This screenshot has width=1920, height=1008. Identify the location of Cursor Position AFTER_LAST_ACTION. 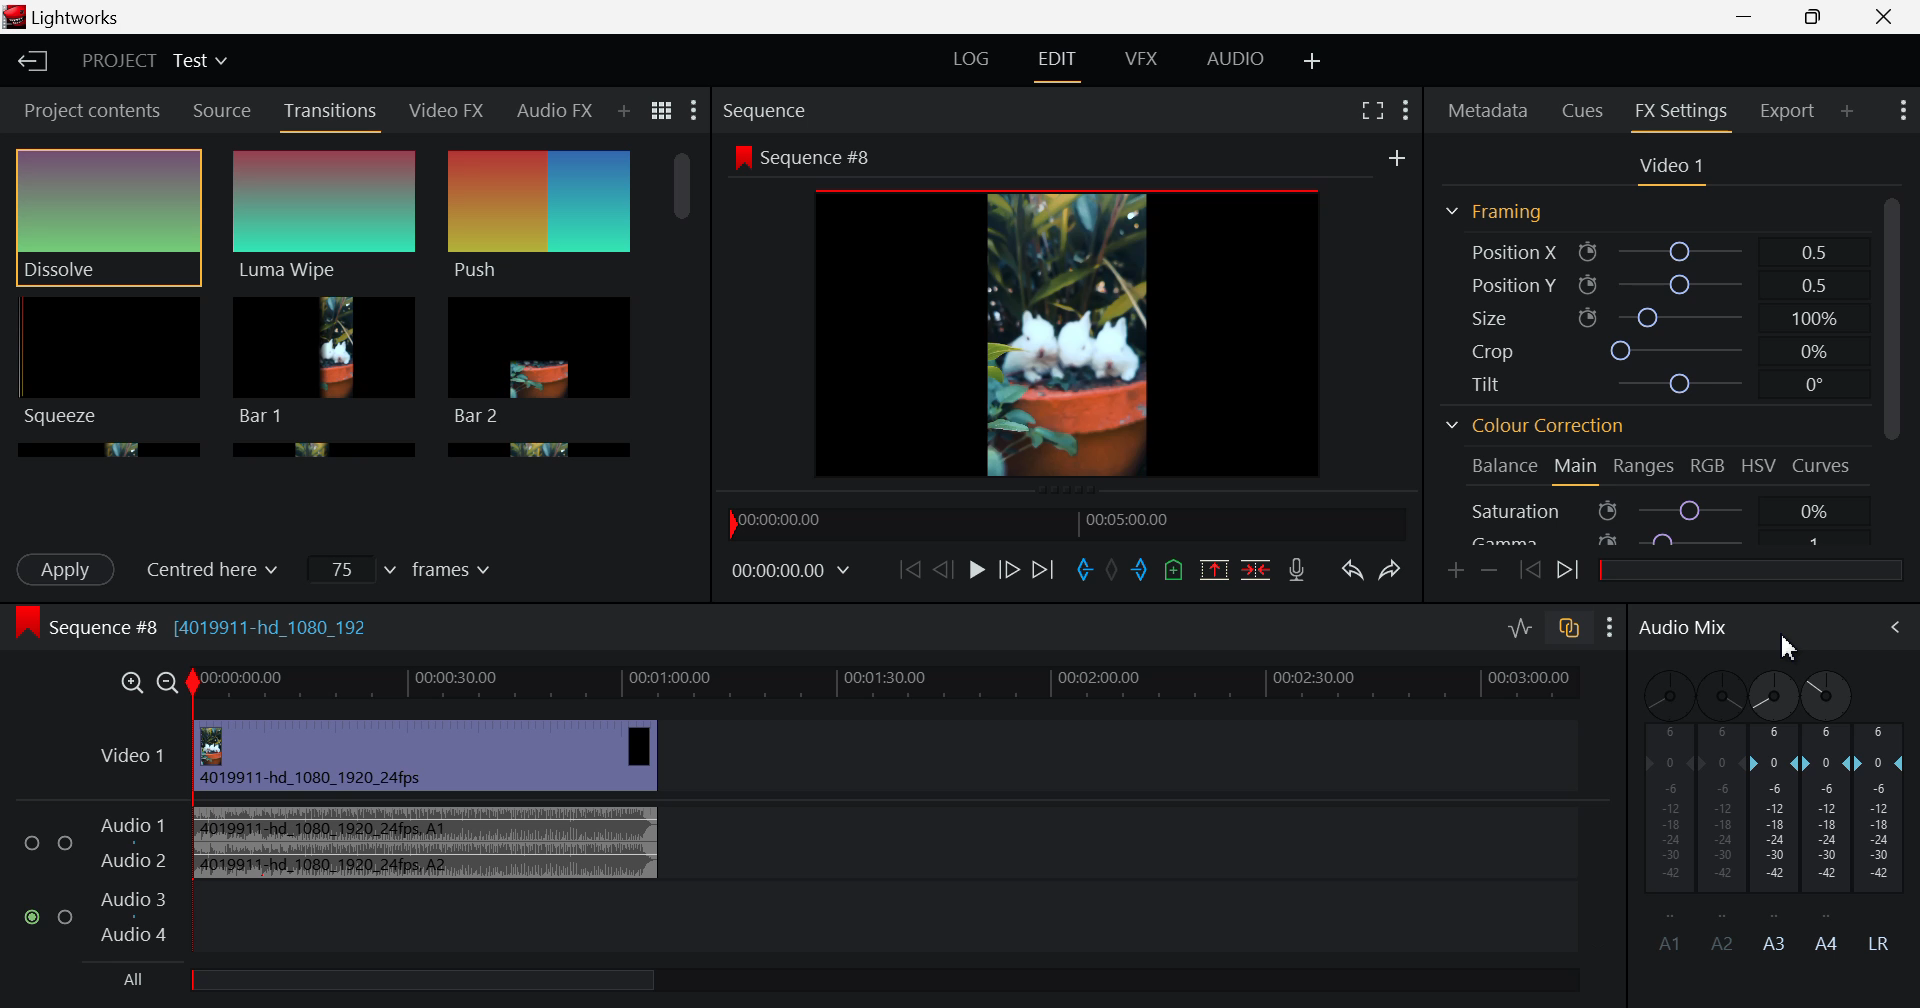
(1790, 645).